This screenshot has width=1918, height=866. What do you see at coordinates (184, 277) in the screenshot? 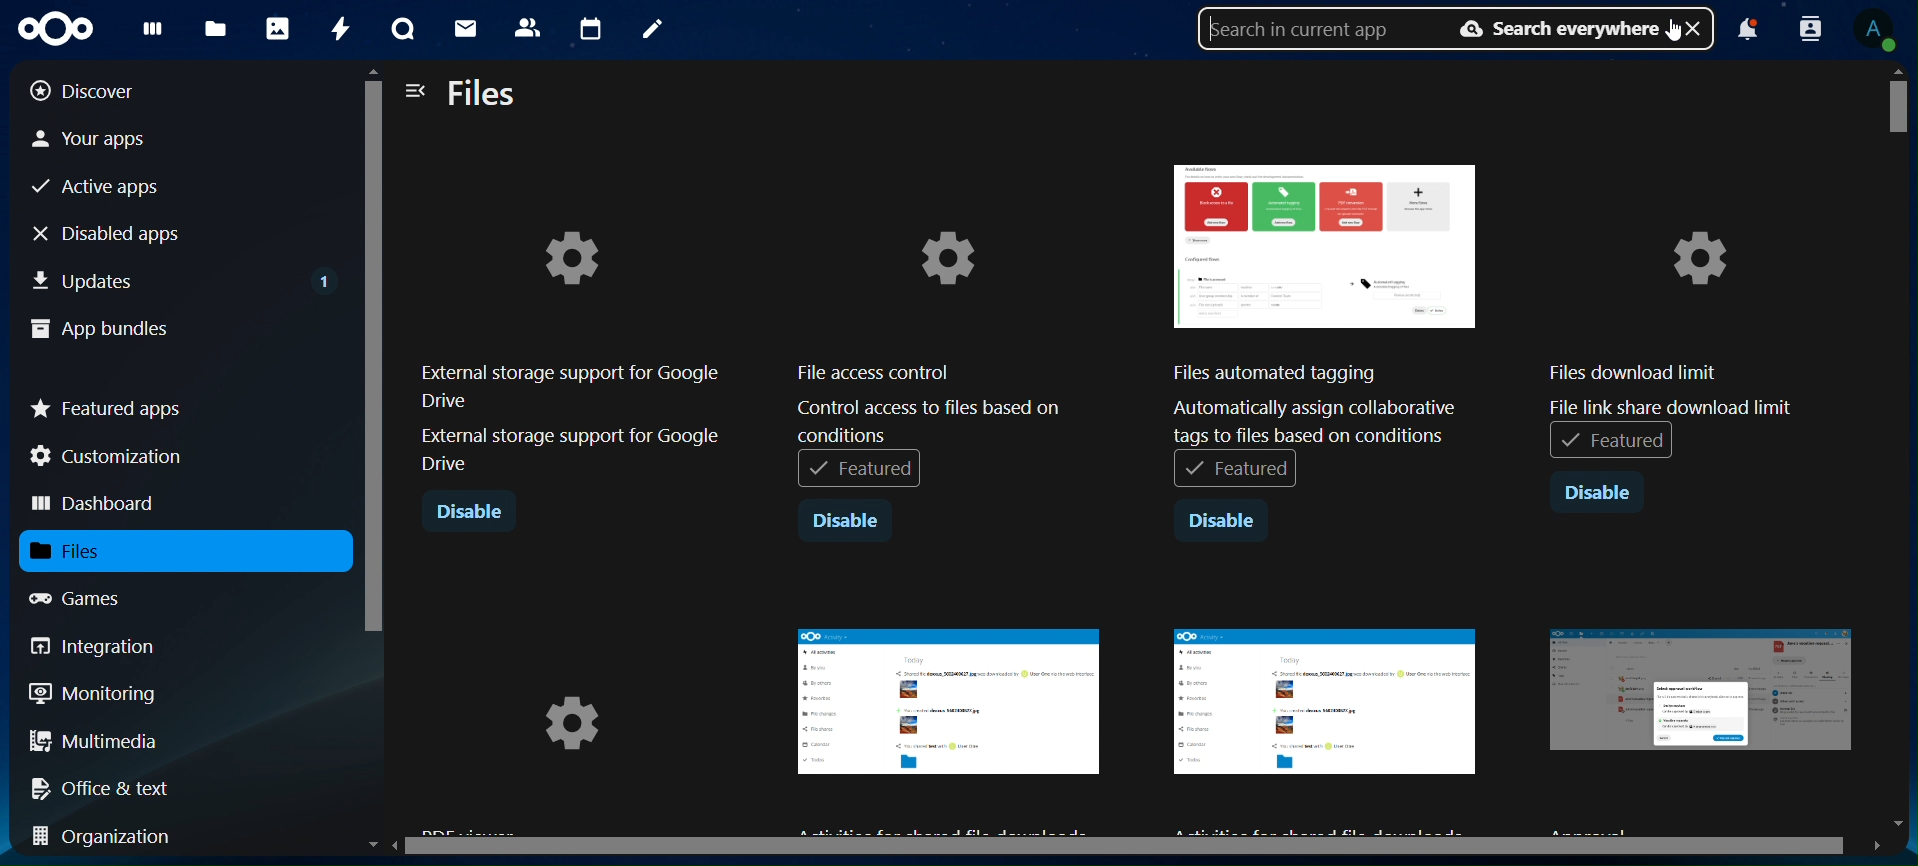
I see `updates` at bounding box center [184, 277].